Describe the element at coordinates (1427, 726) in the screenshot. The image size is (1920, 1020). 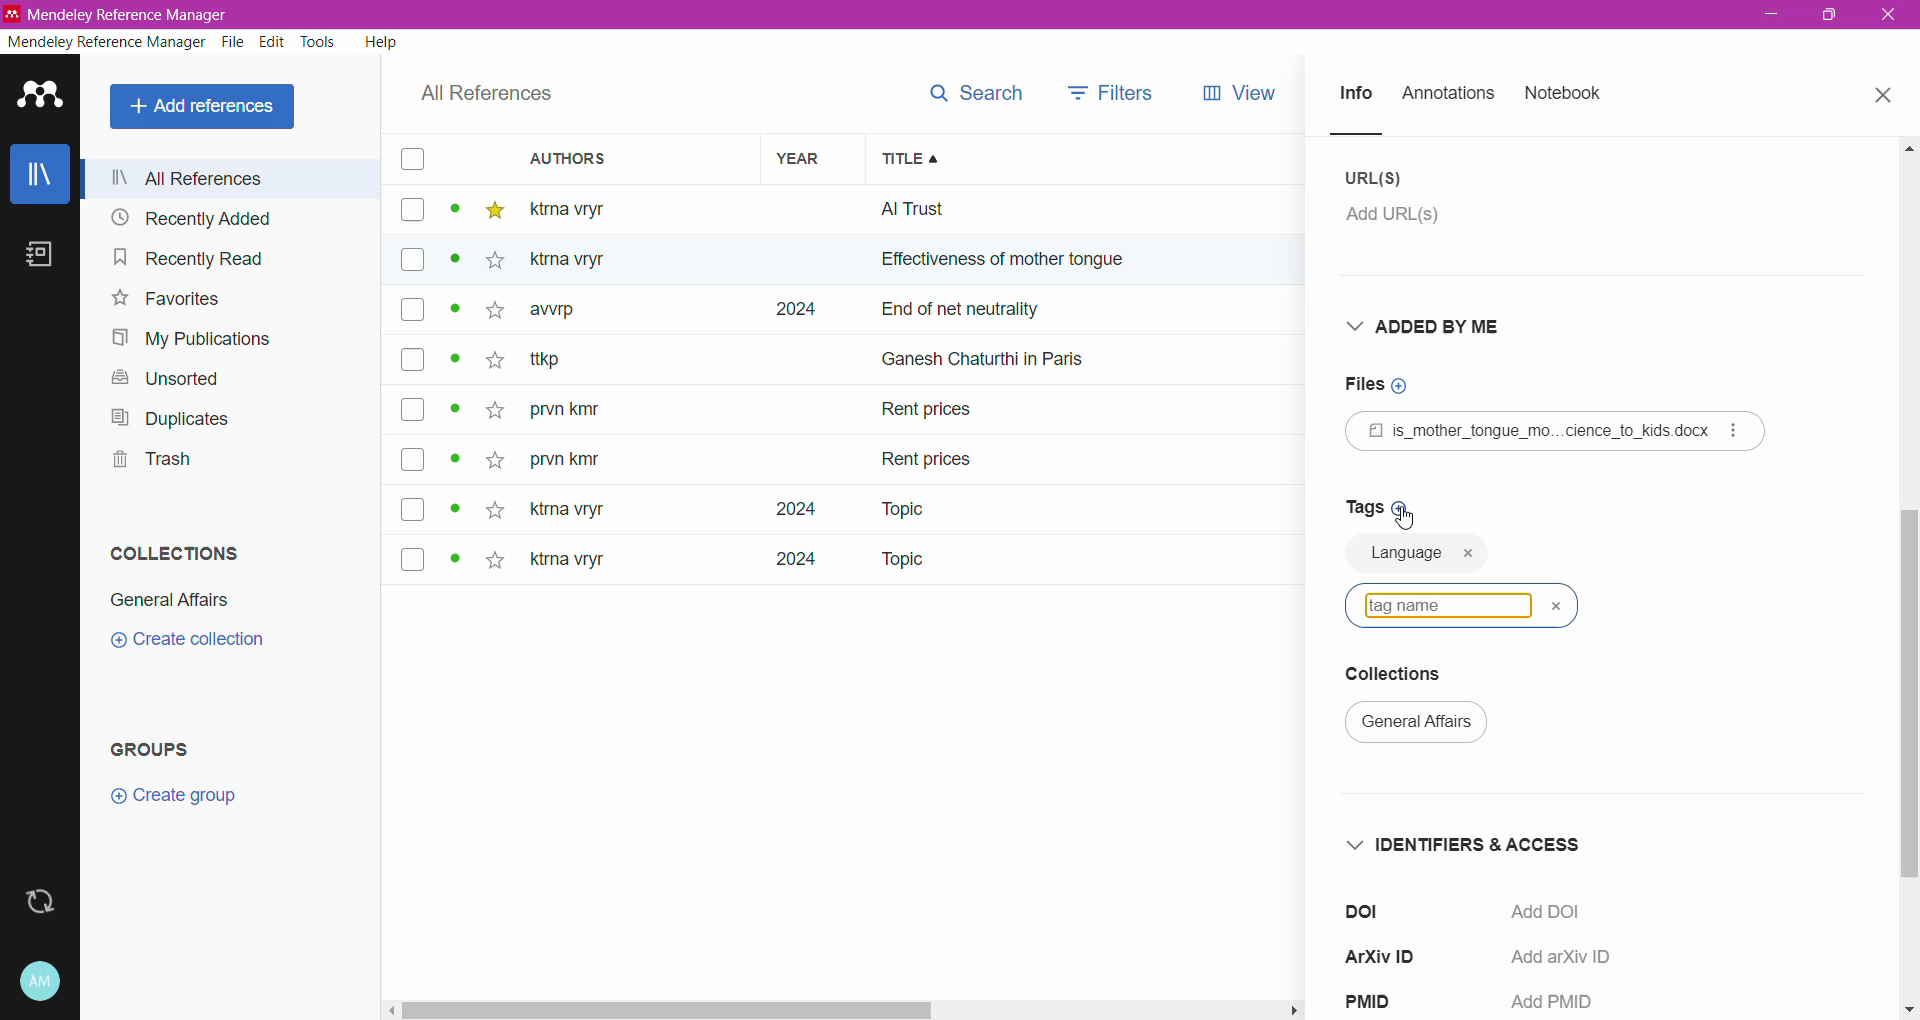
I see `general affairs` at that location.